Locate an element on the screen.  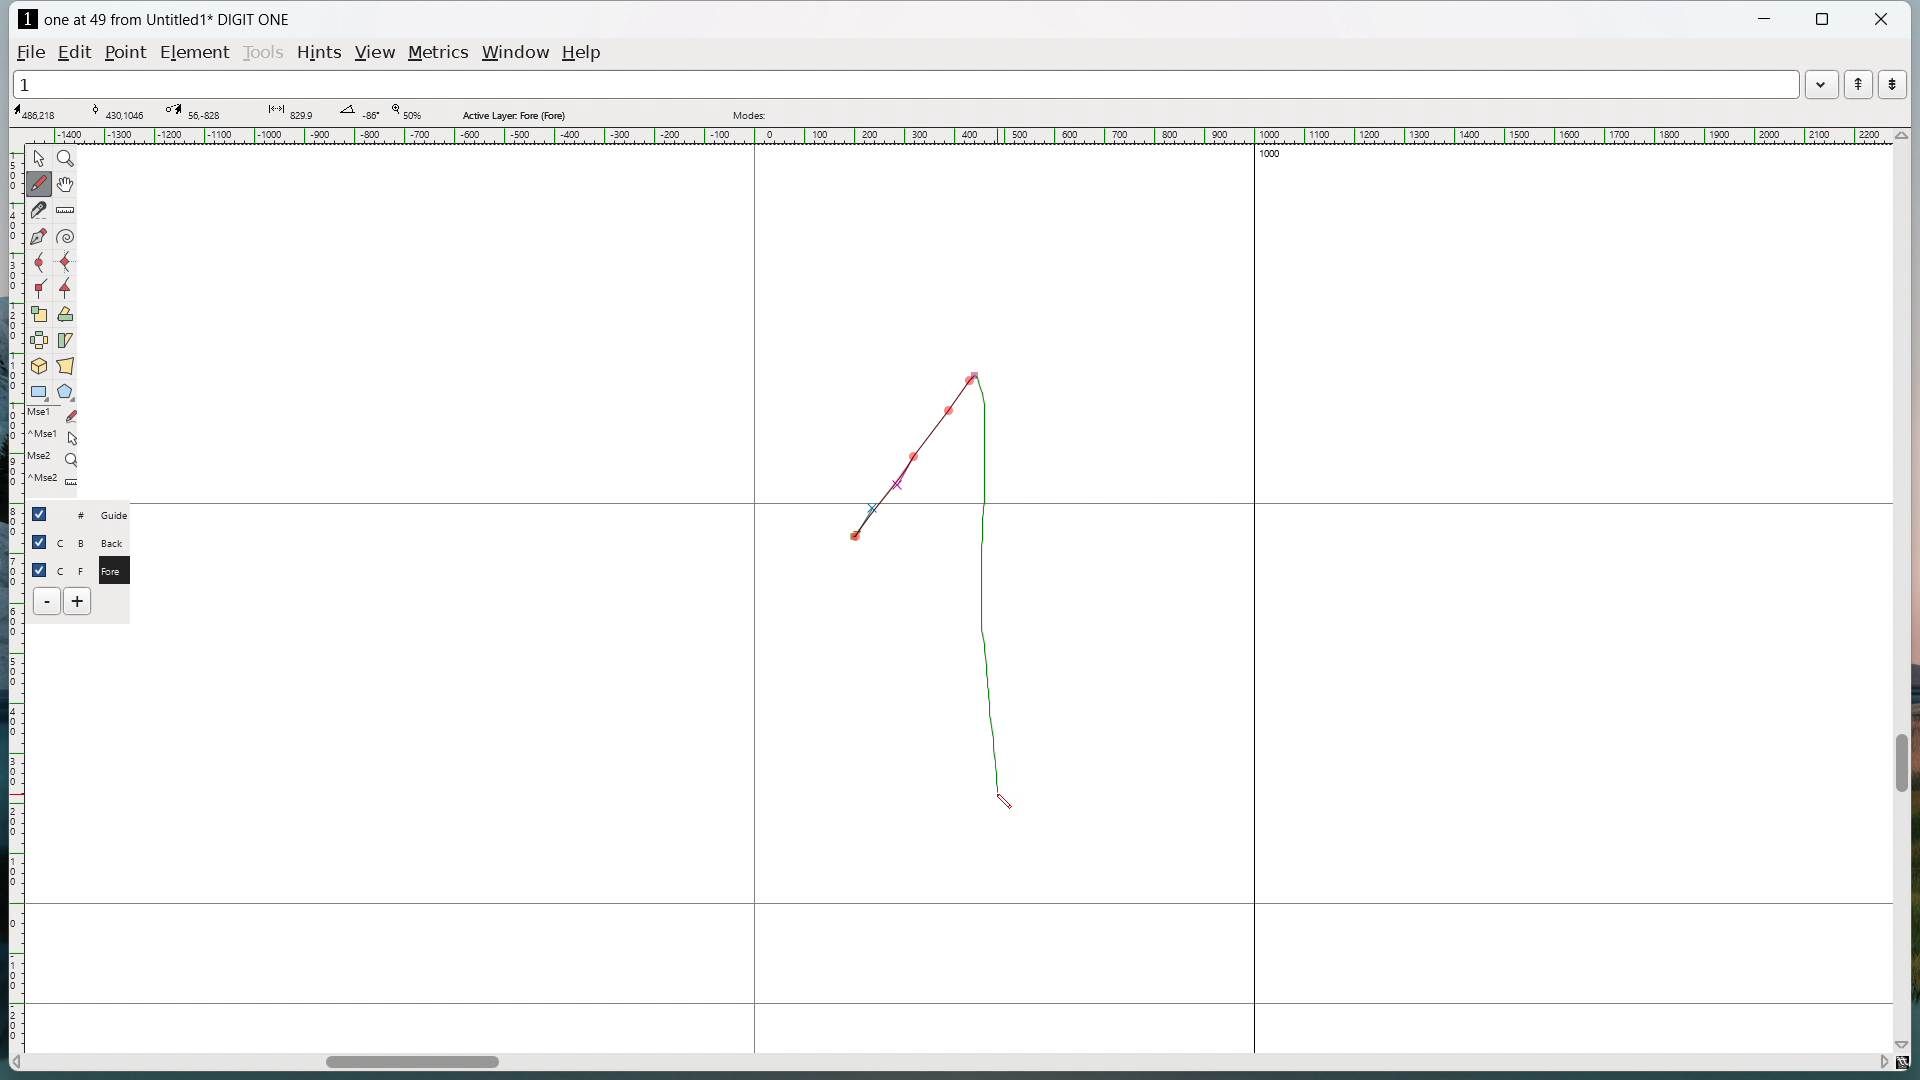
polygon/star is located at coordinates (66, 391).